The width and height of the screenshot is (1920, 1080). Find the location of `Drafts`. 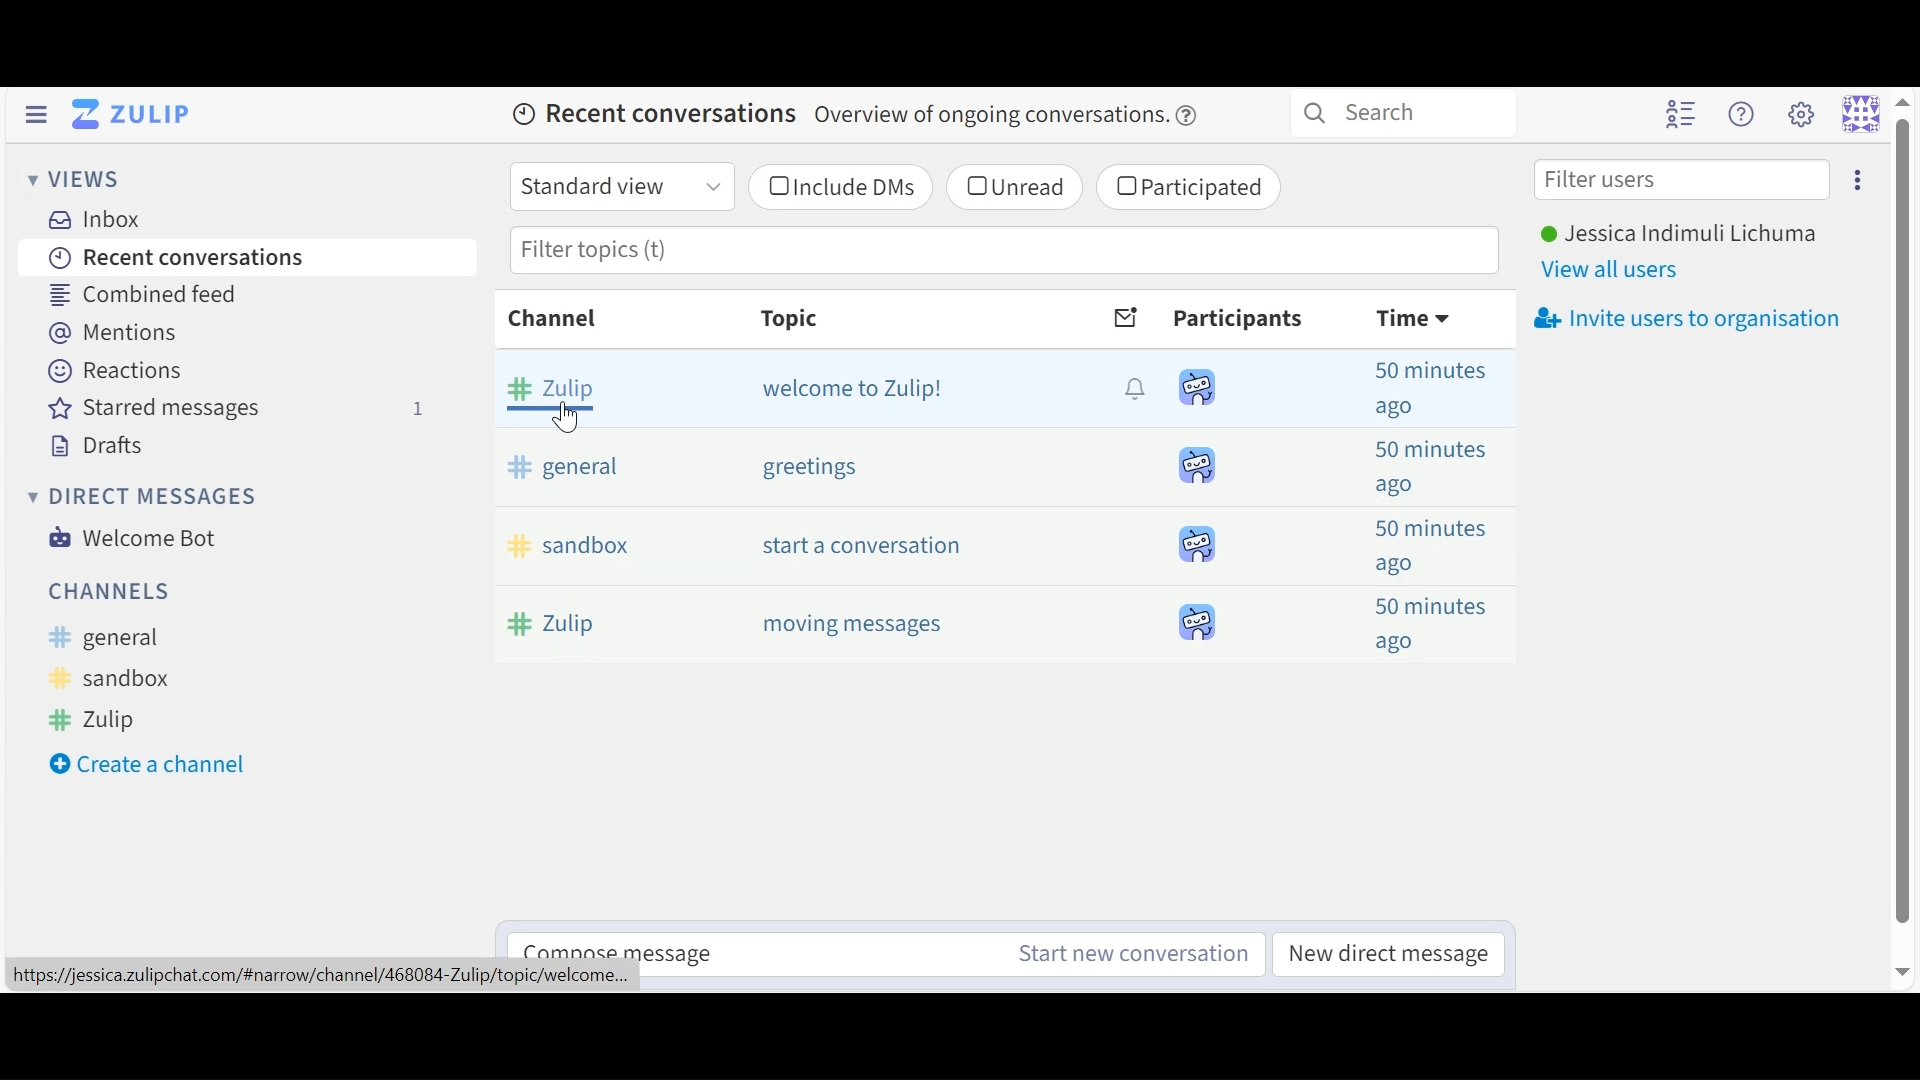

Drafts is located at coordinates (89, 443).